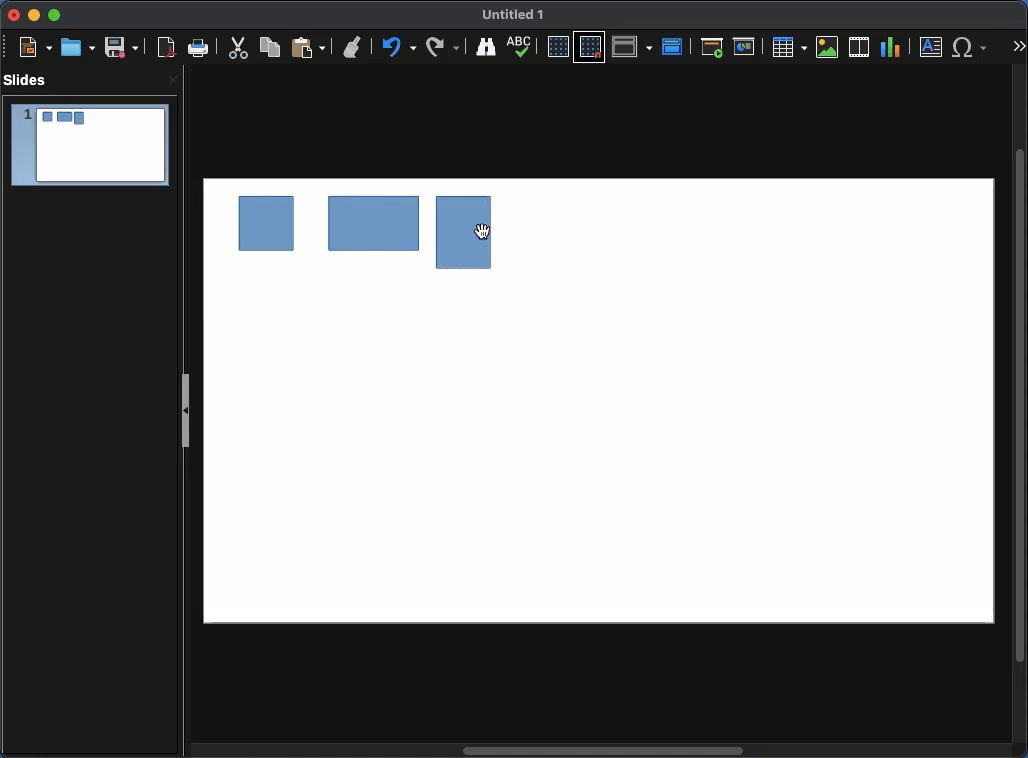  I want to click on Characters, so click(972, 47).